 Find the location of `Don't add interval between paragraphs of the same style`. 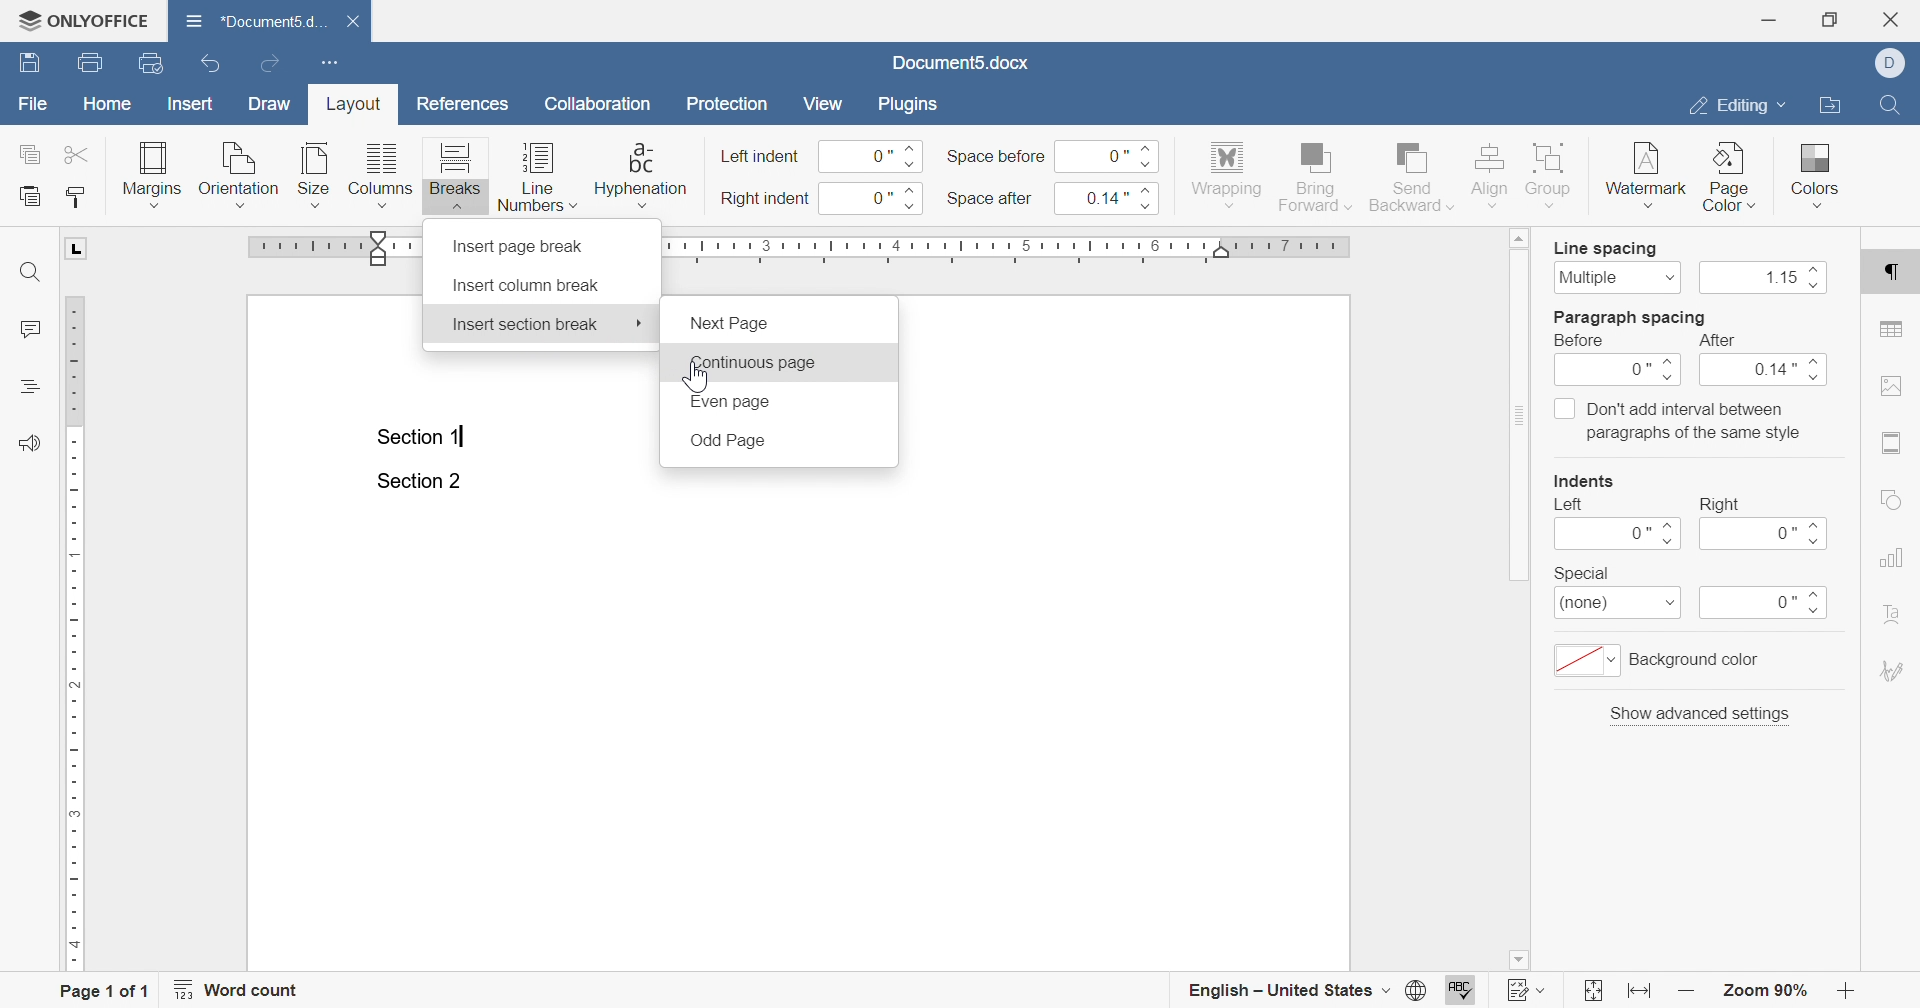

Don't add interval between paragraphs of the same style is located at coordinates (1678, 420).